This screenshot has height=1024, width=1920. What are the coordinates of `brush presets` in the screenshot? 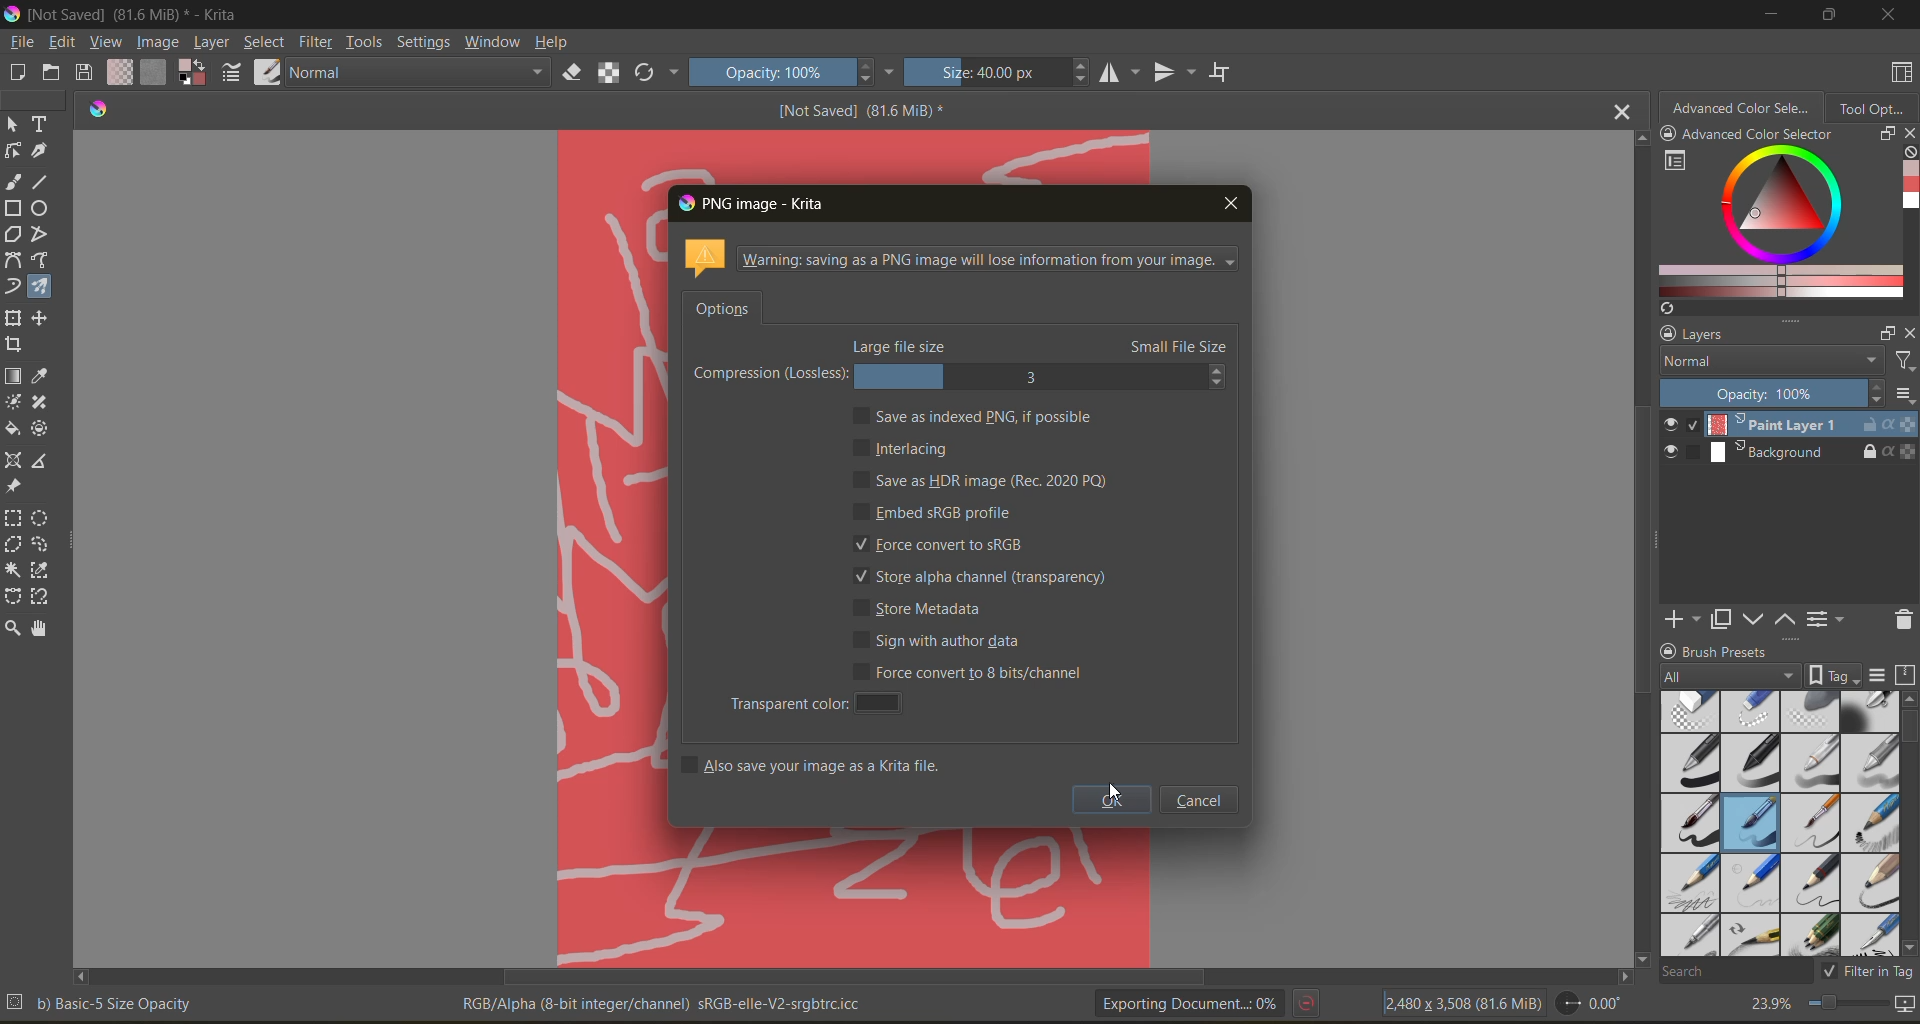 It's located at (1775, 824).